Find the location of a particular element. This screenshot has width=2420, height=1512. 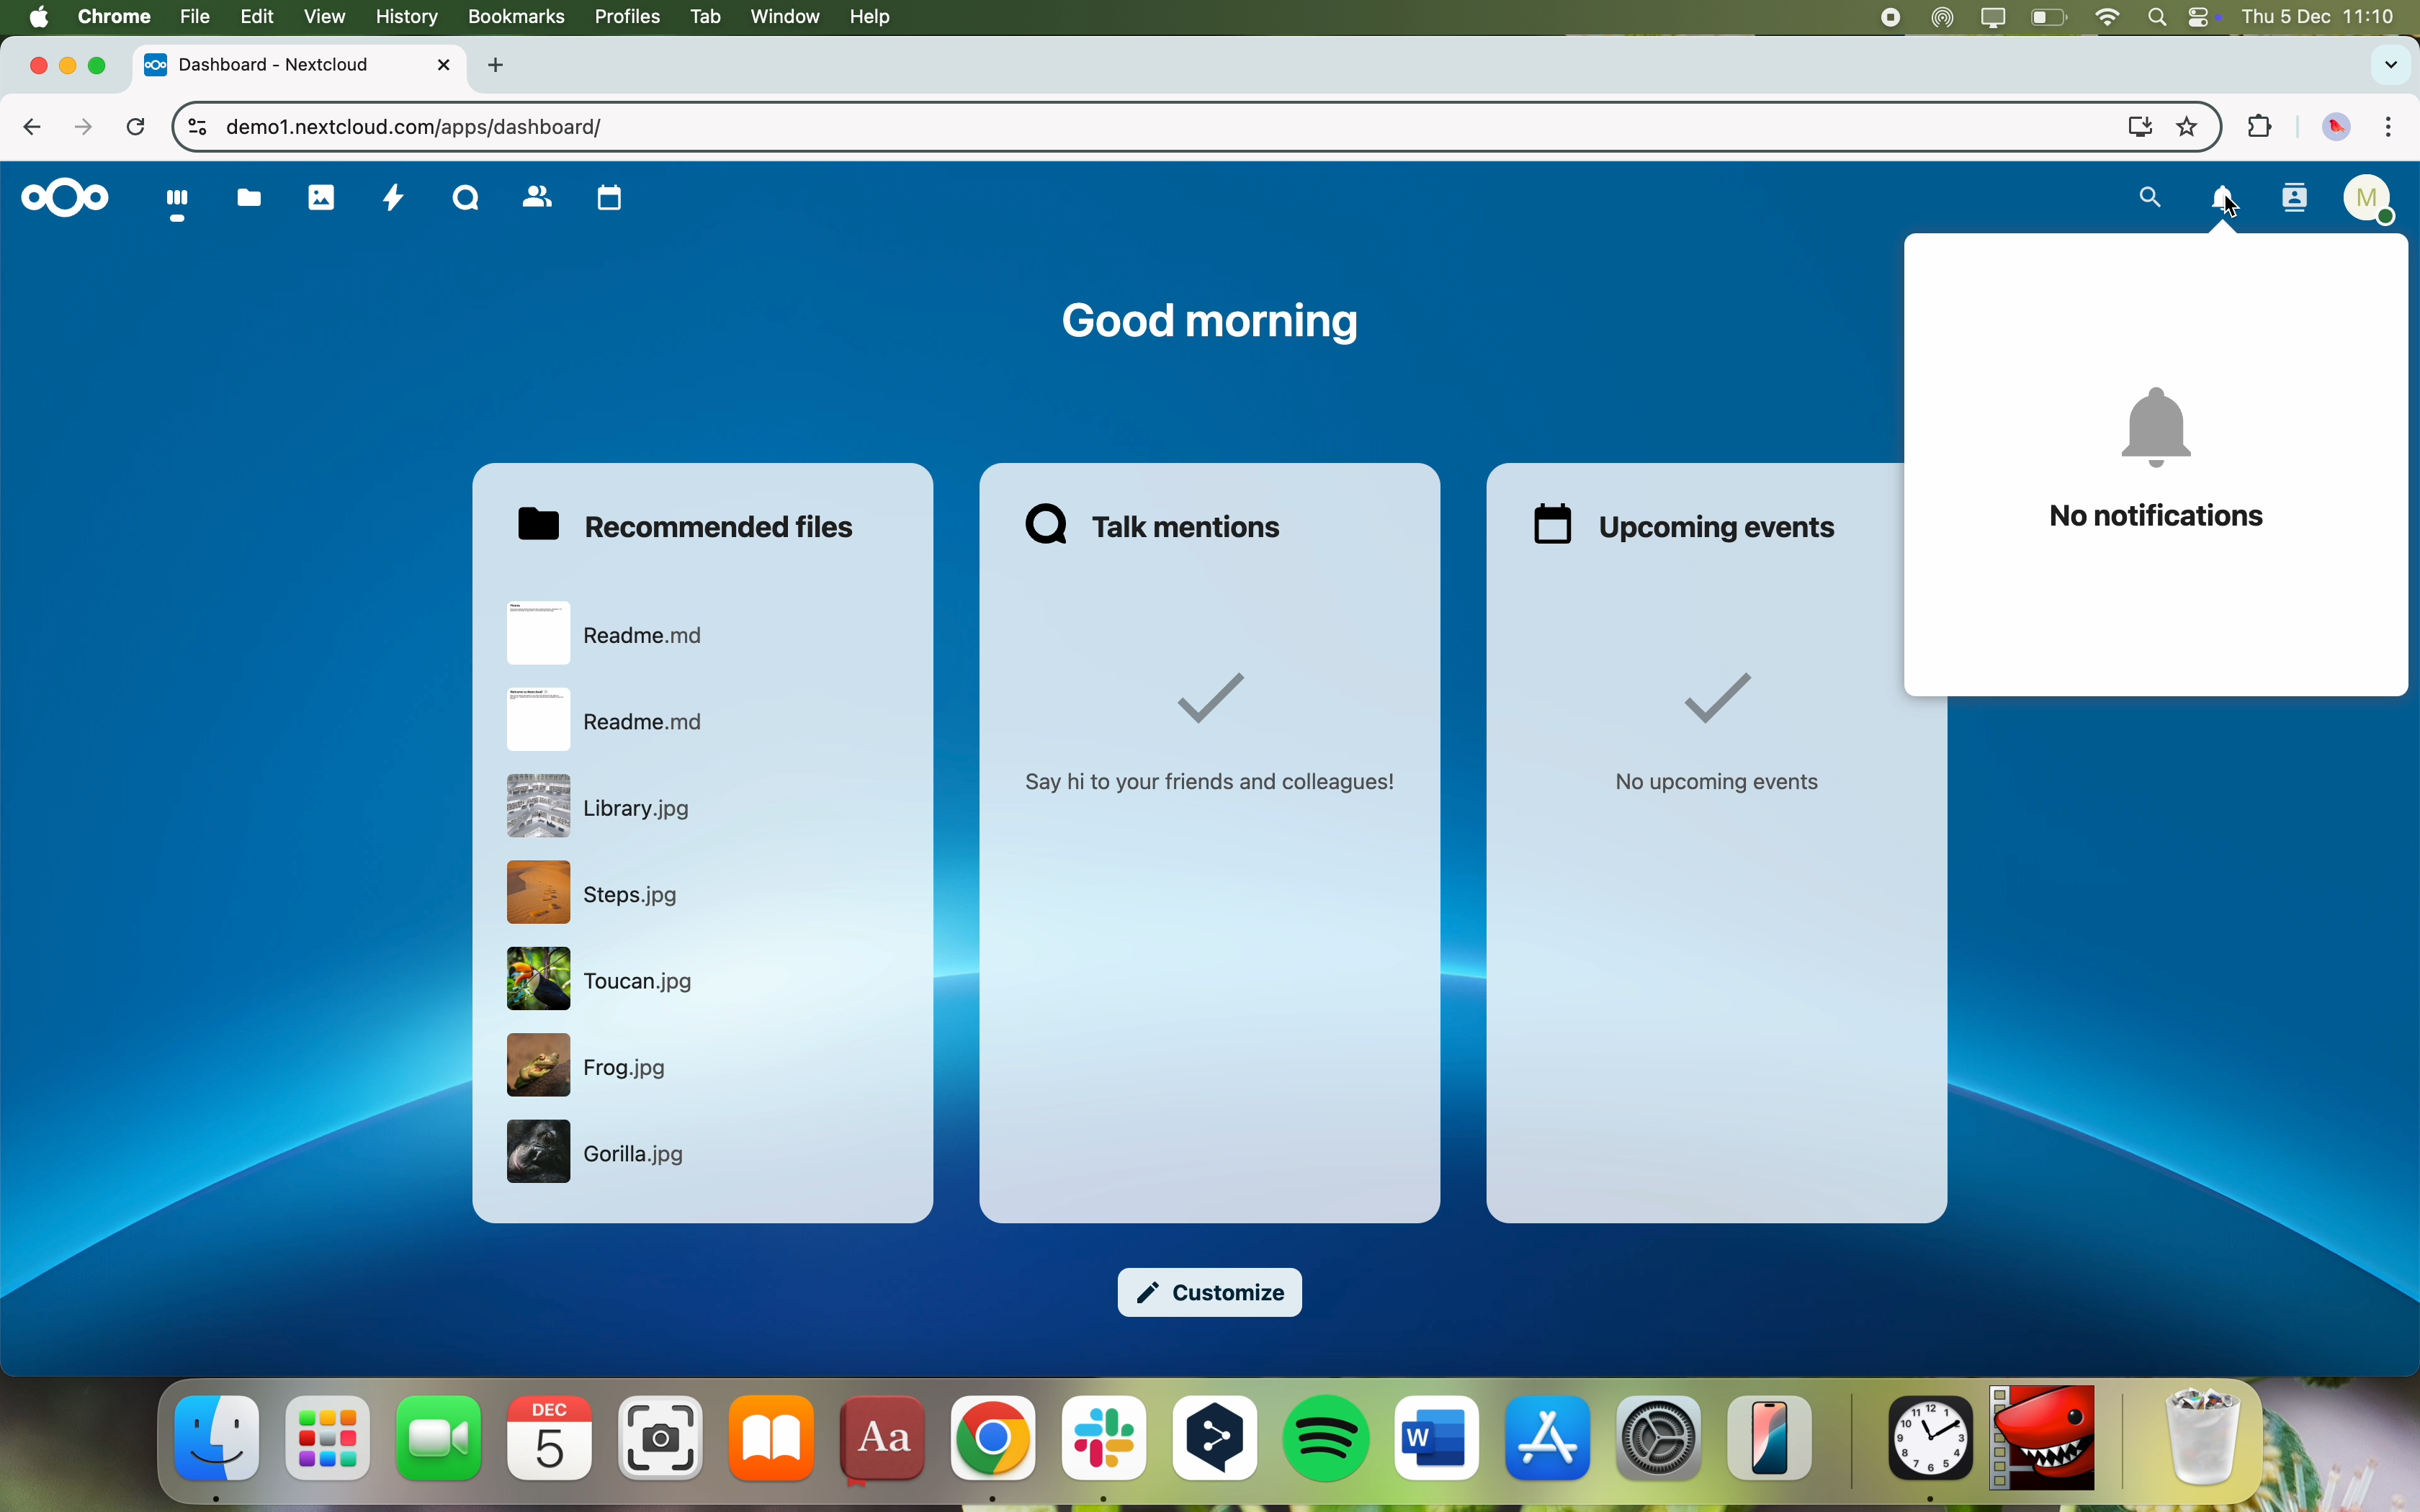

activity is located at coordinates (393, 200).